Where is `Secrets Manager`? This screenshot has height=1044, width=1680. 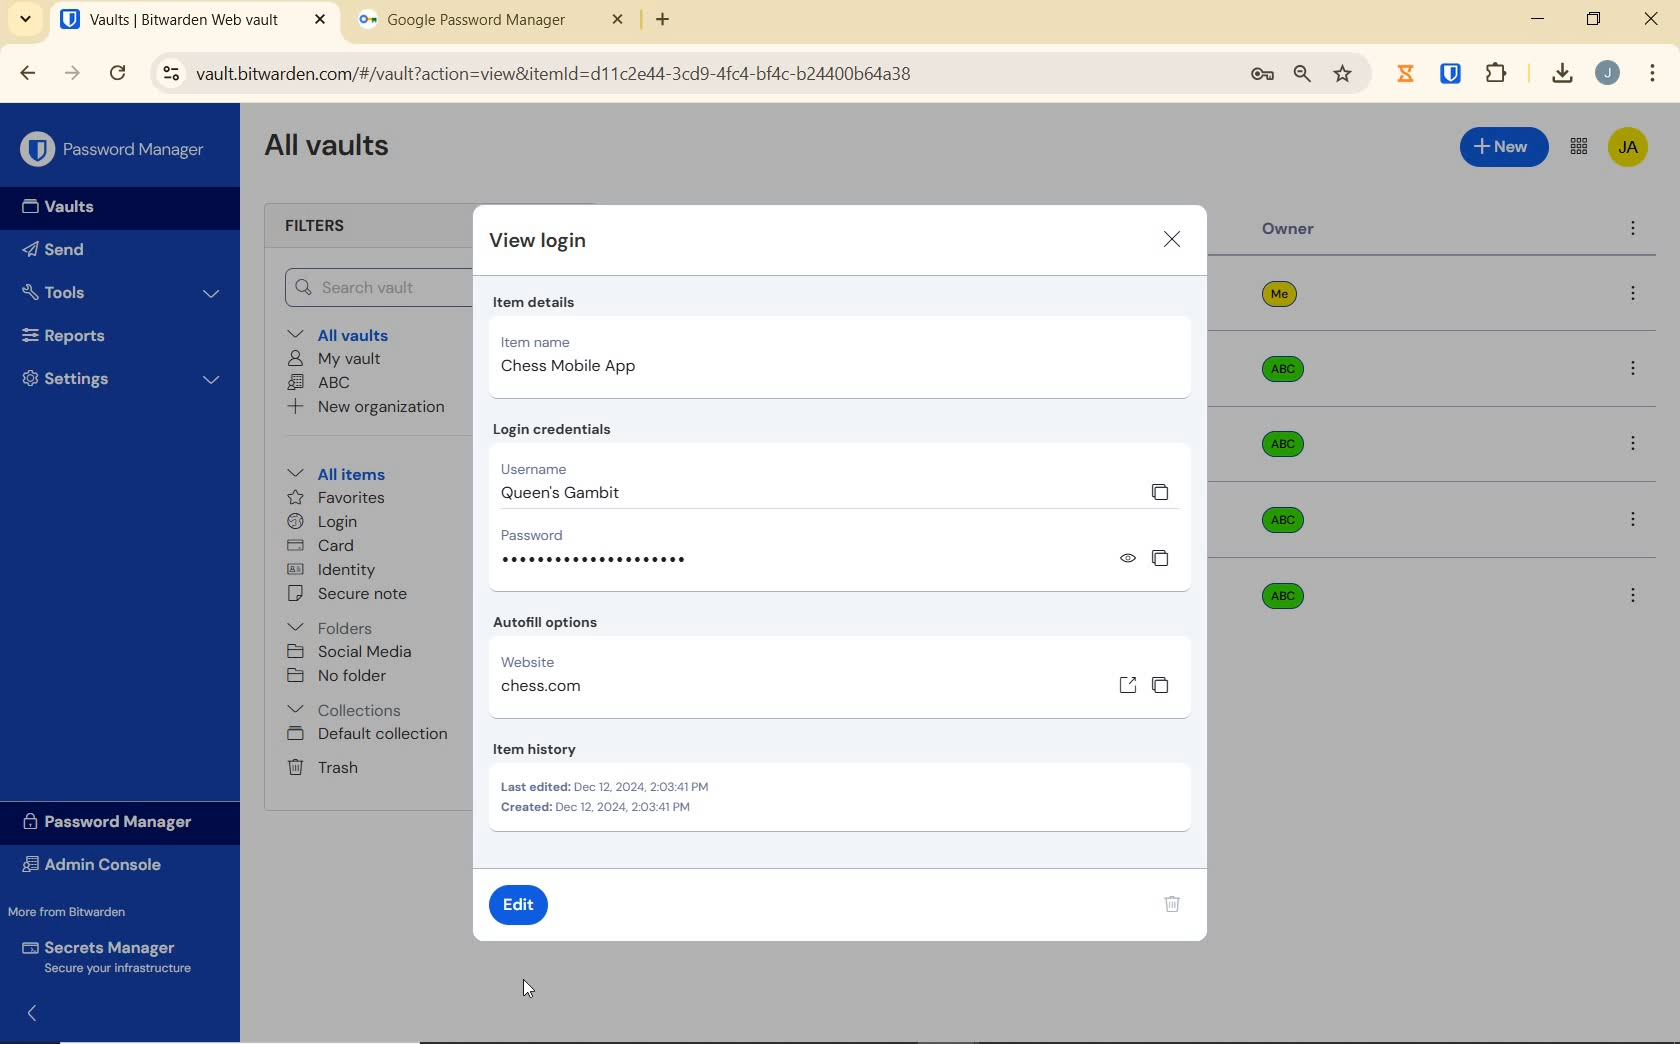
Secrets Manager is located at coordinates (103, 958).